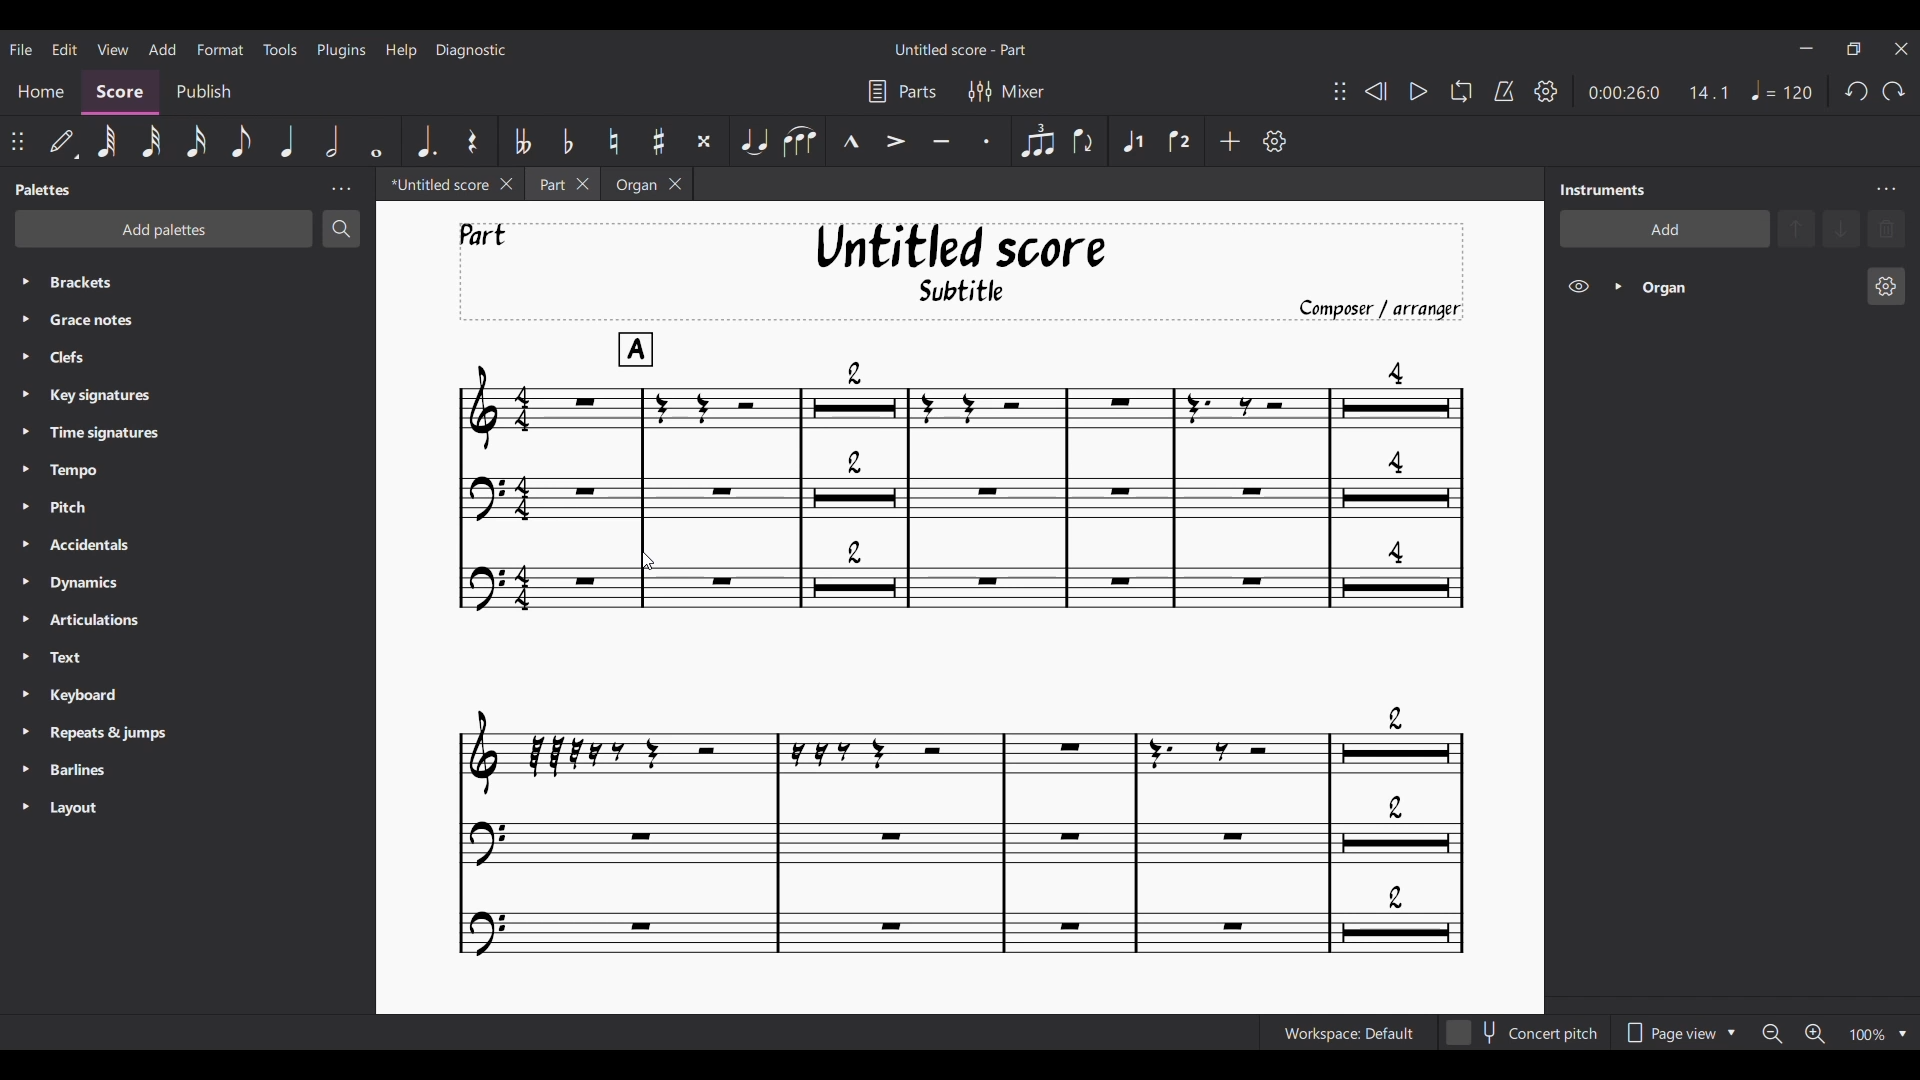 Image resolution: width=1920 pixels, height=1080 pixels. Describe the element at coordinates (44, 189) in the screenshot. I see `Panel title` at that location.